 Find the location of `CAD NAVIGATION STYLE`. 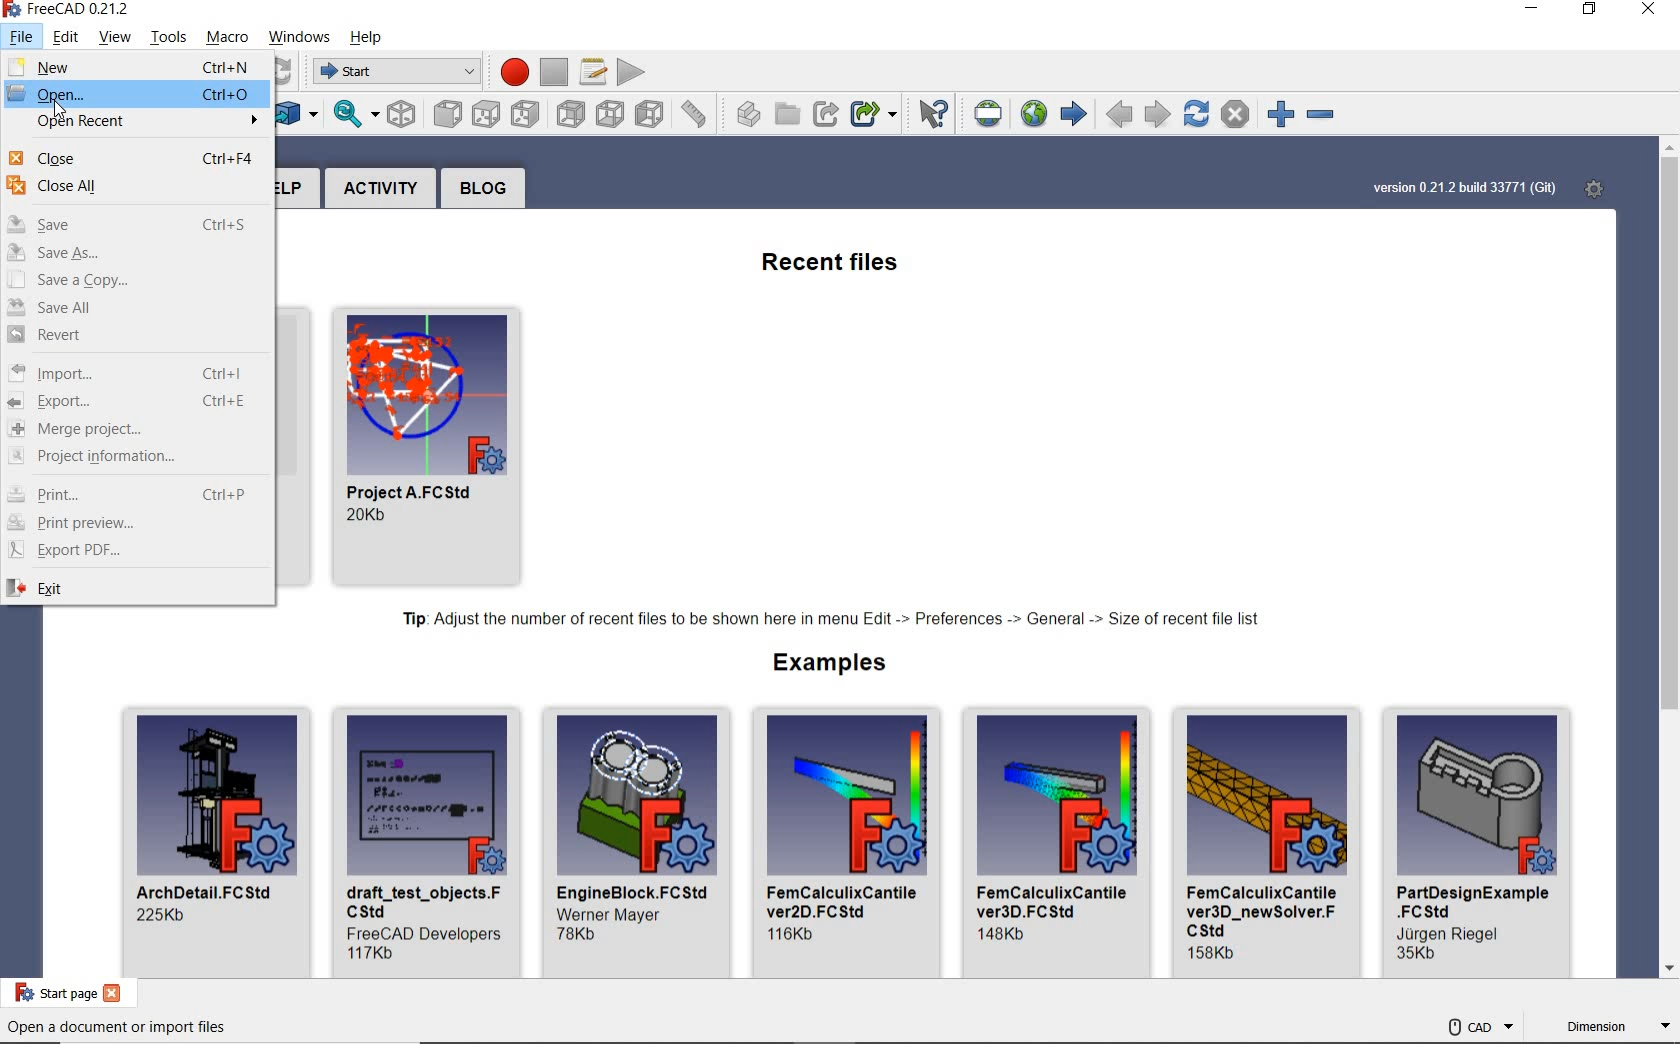

CAD NAVIGATION STYLE is located at coordinates (1479, 1026).